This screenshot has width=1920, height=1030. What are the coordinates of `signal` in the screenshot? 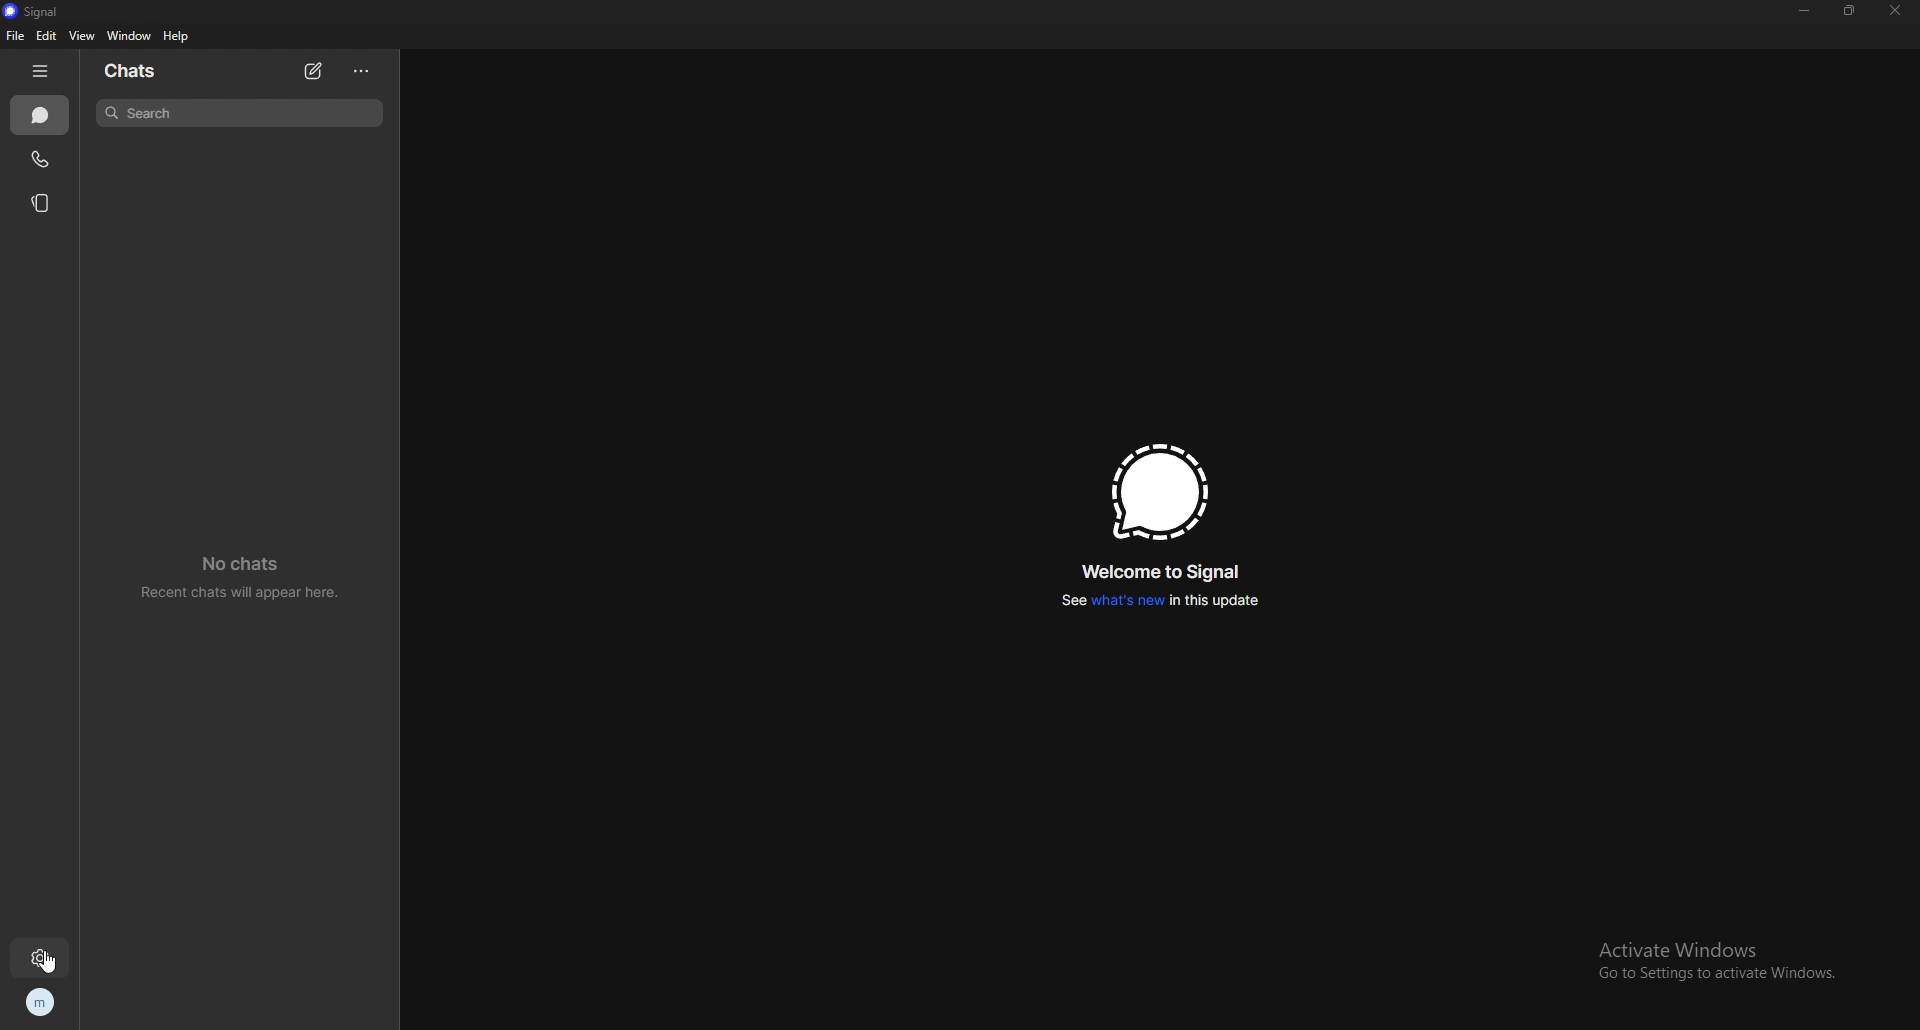 It's located at (38, 11).